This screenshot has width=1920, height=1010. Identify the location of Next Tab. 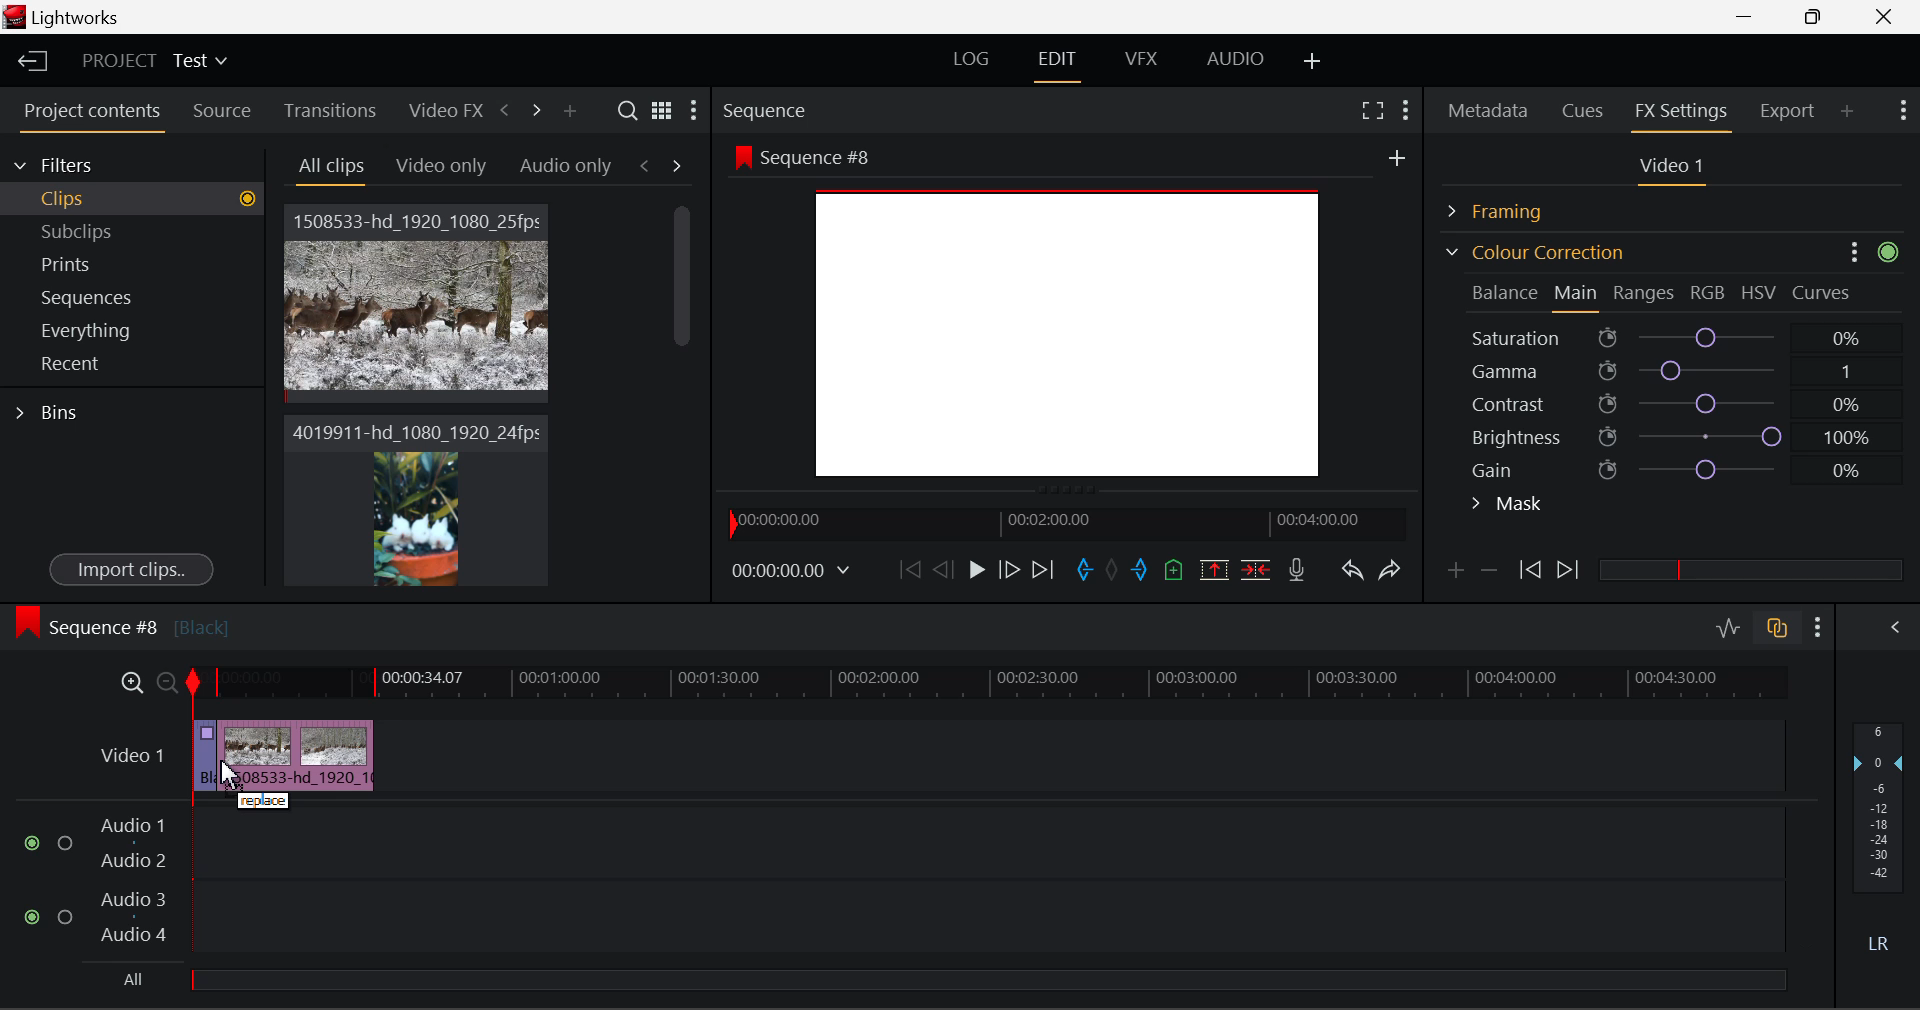
(678, 164).